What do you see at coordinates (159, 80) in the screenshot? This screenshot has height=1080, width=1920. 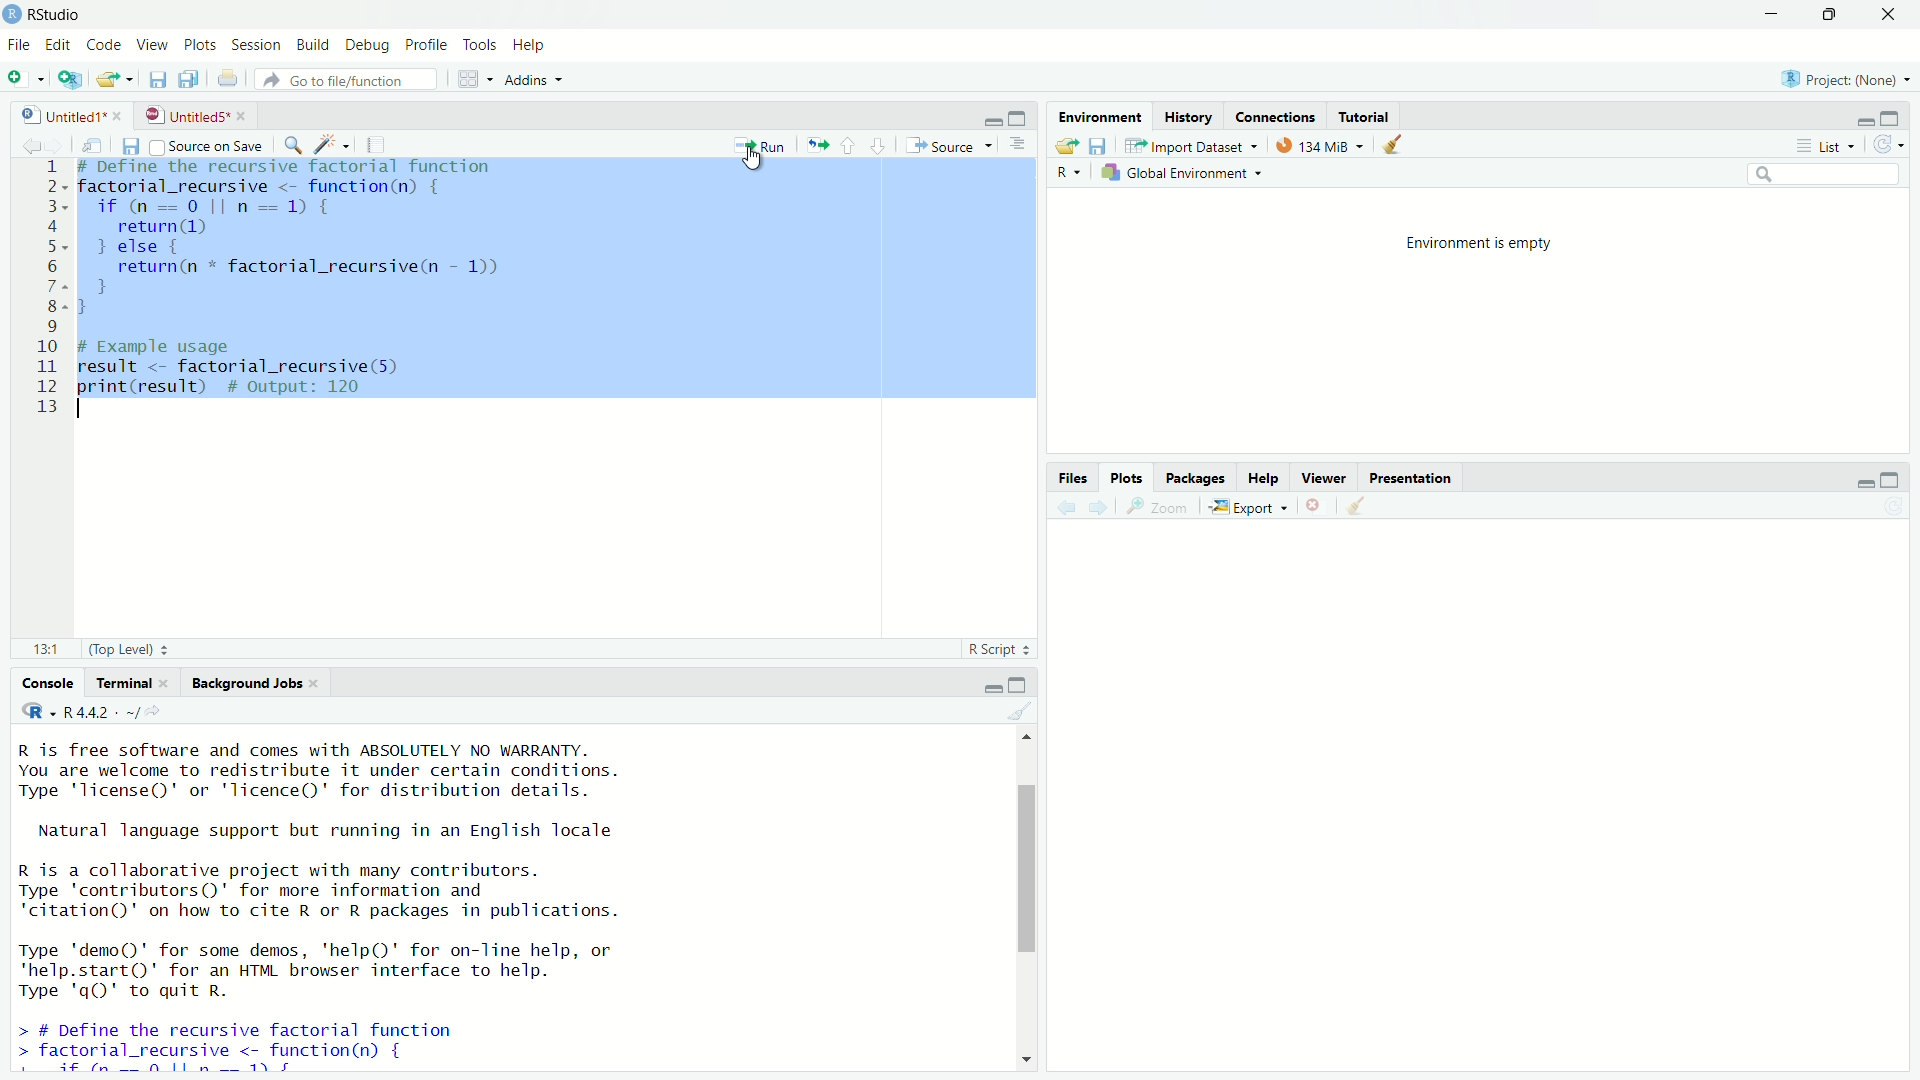 I see `Save current document (Ctrl + S)` at bounding box center [159, 80].